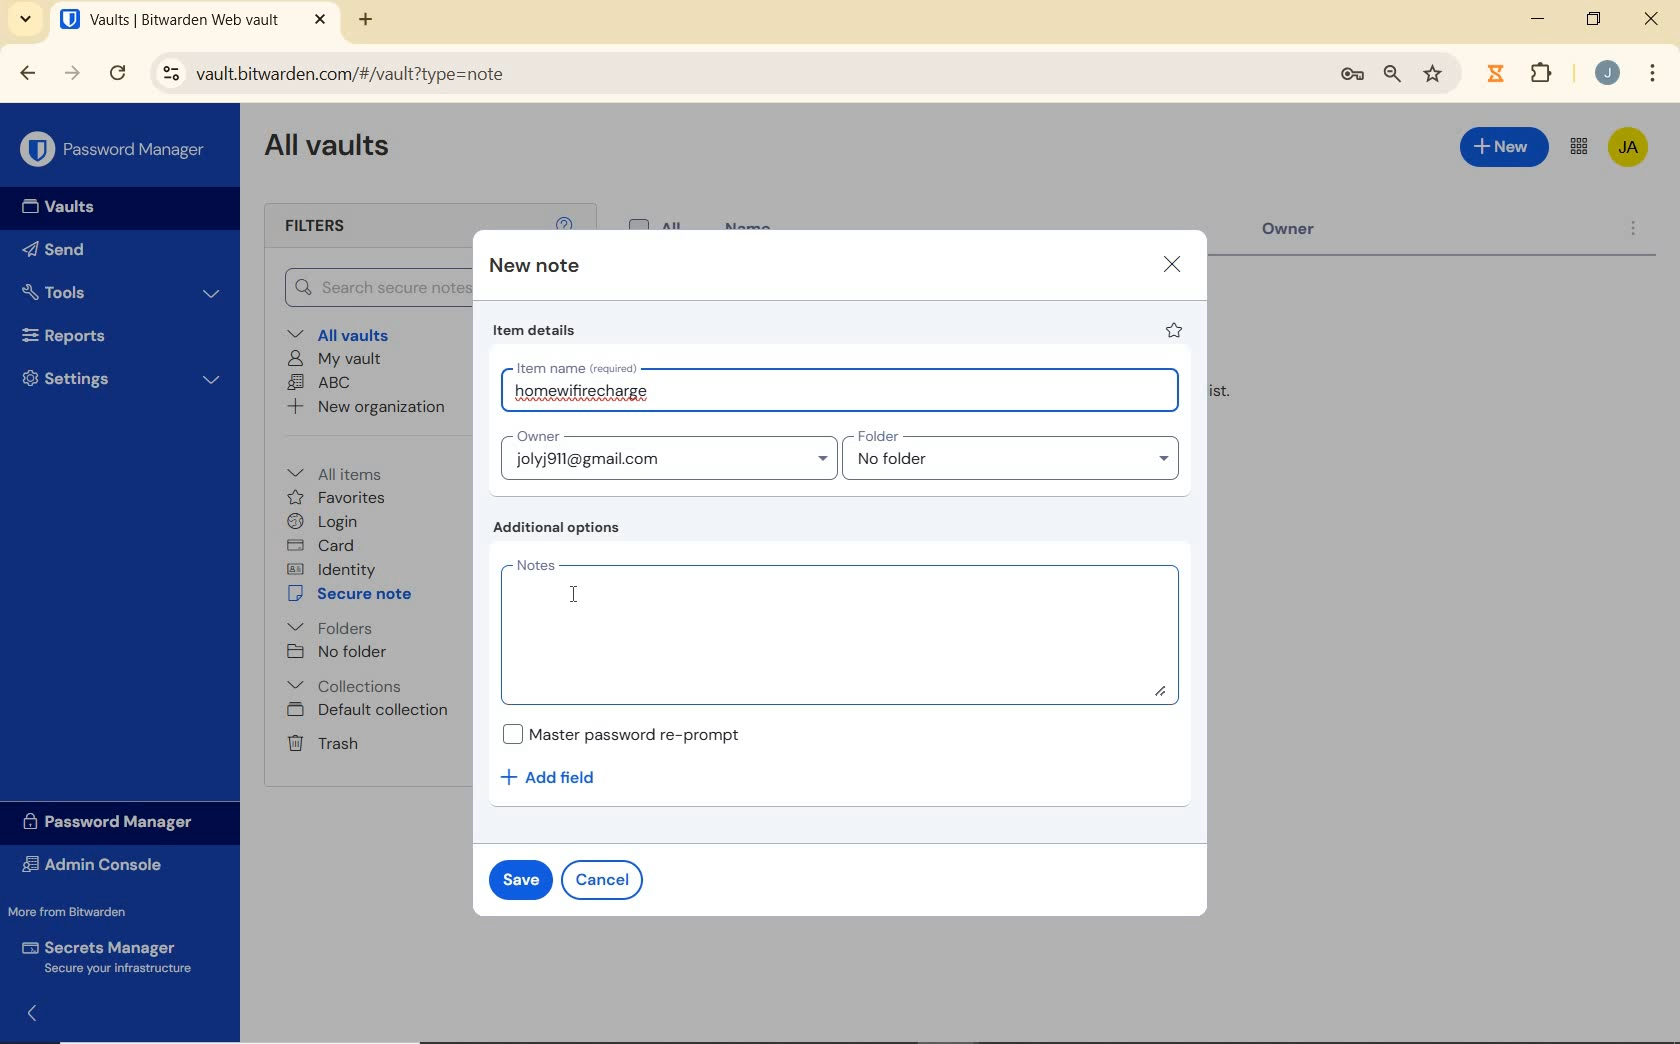 The height and width of the screenshot is (1044, 1680). What do you see at coordinates (28, 22) in the screenshot?
I see `search tabs` at bounding box center [28, 22].